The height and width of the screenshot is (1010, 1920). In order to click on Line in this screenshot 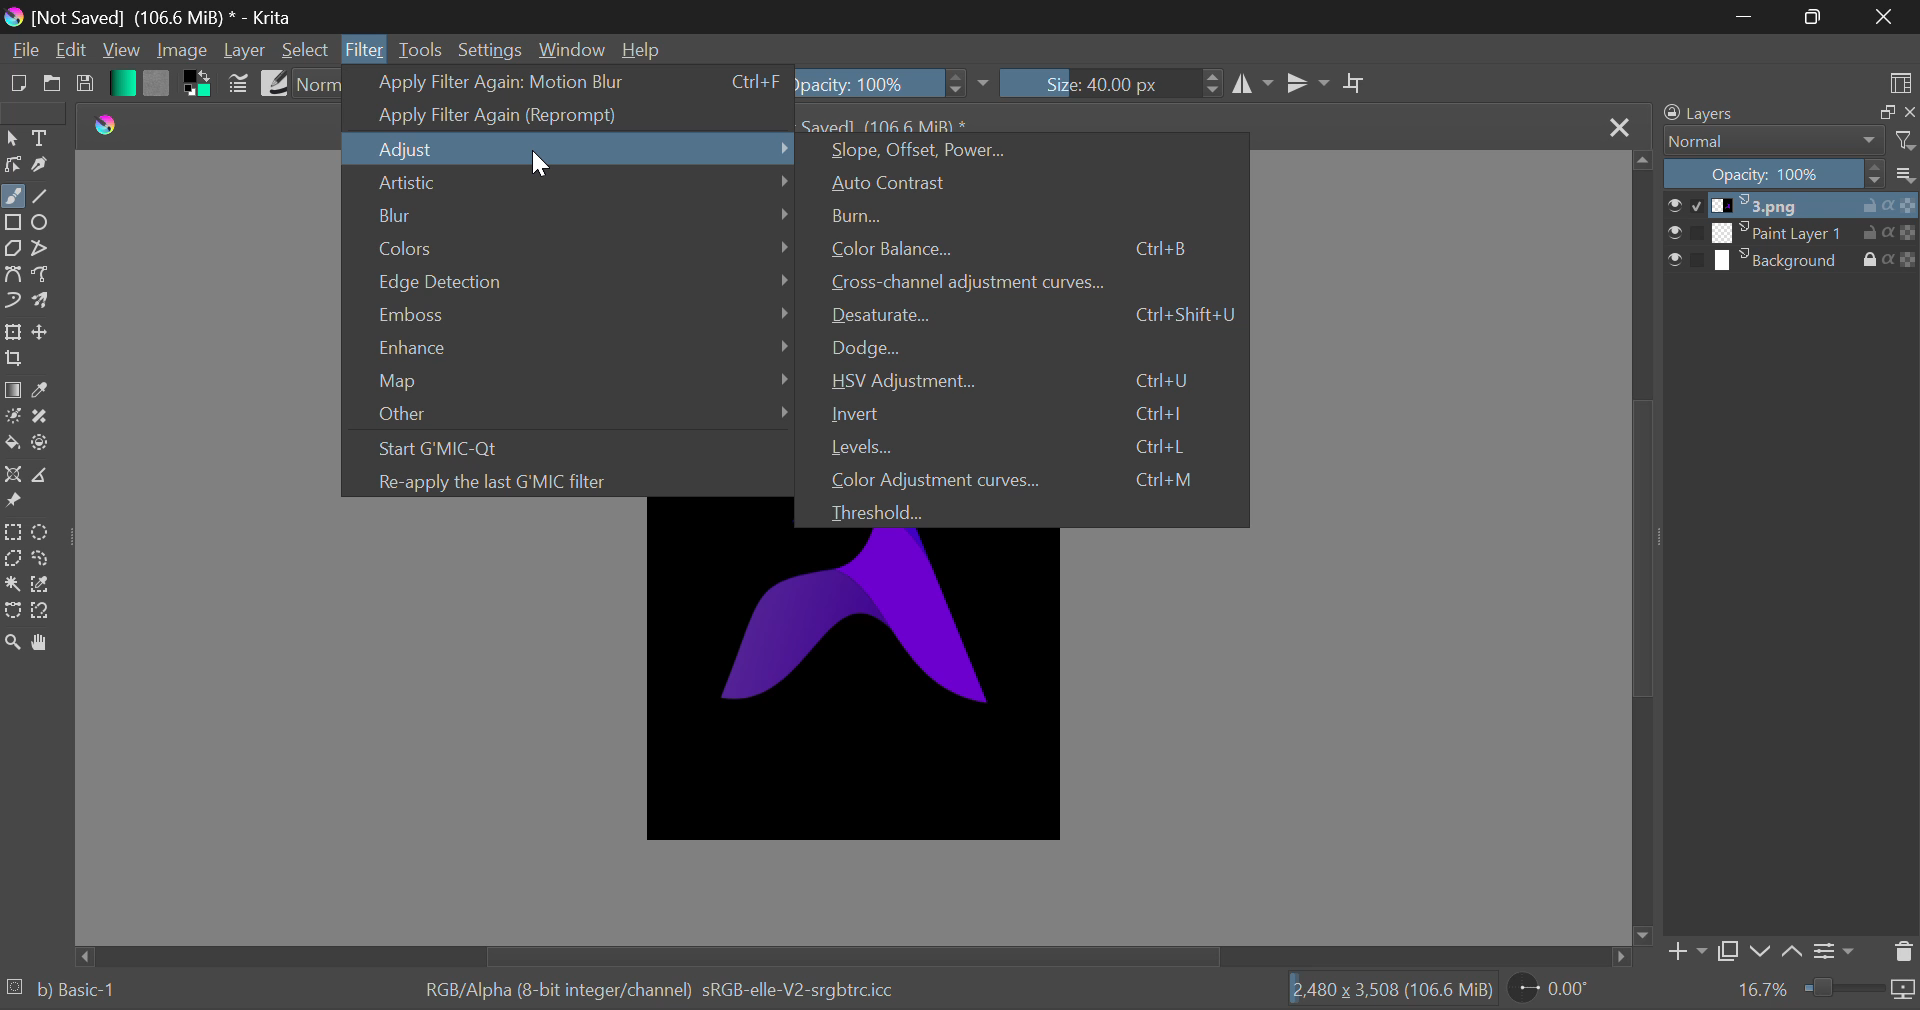, I will do `click(44, 197)`.